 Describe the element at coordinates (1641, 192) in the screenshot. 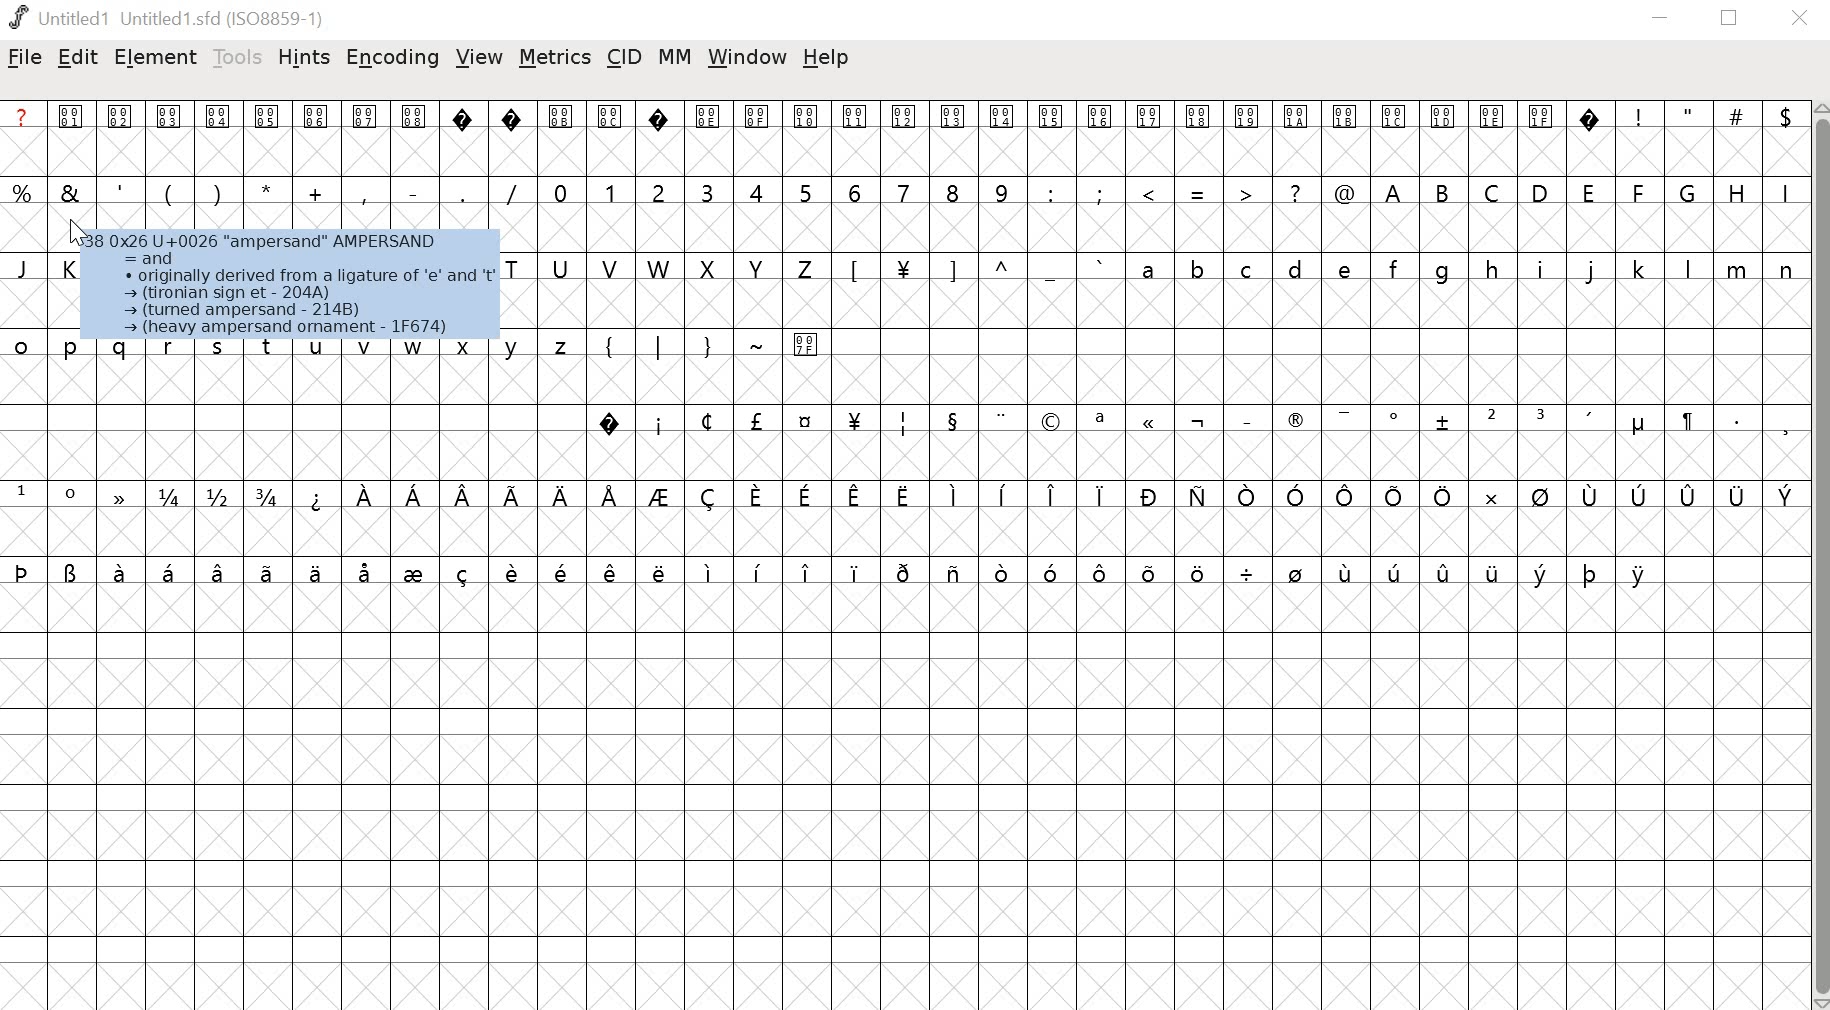

I see `F` at that location.